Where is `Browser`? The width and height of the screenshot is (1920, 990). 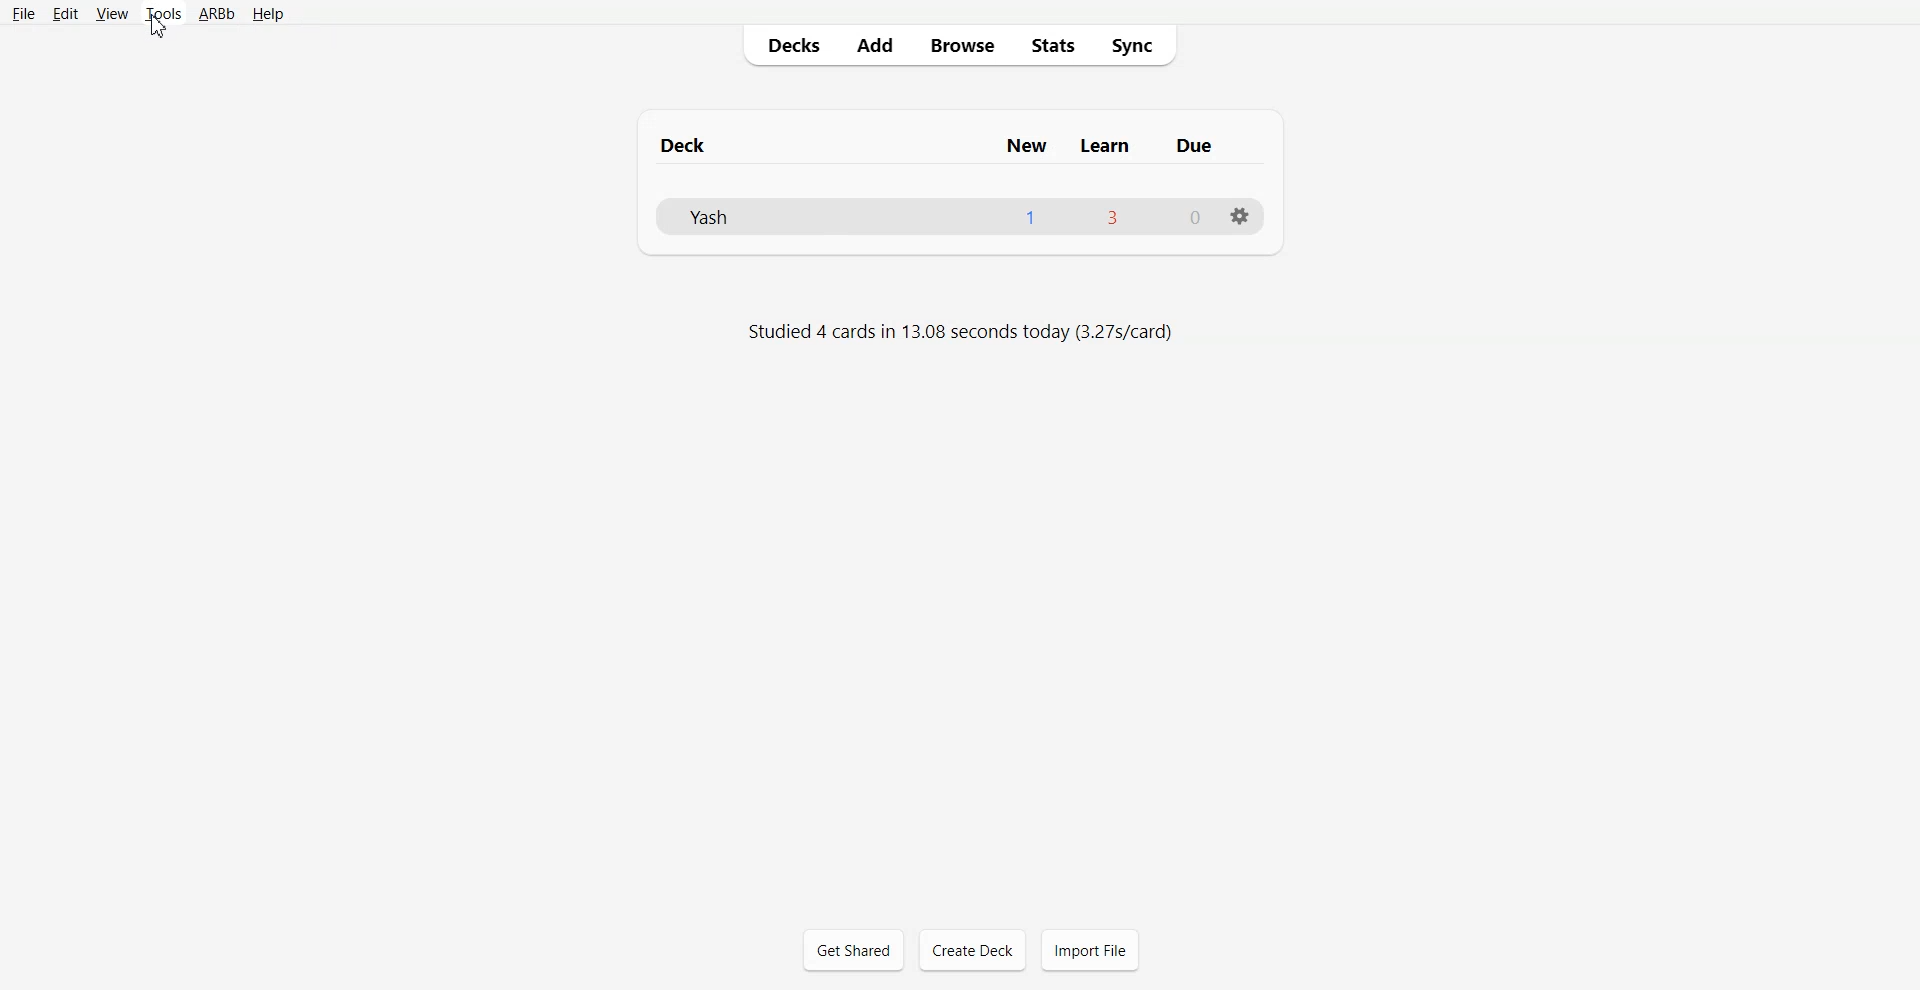 Browser is located at coordinates (960, 44).